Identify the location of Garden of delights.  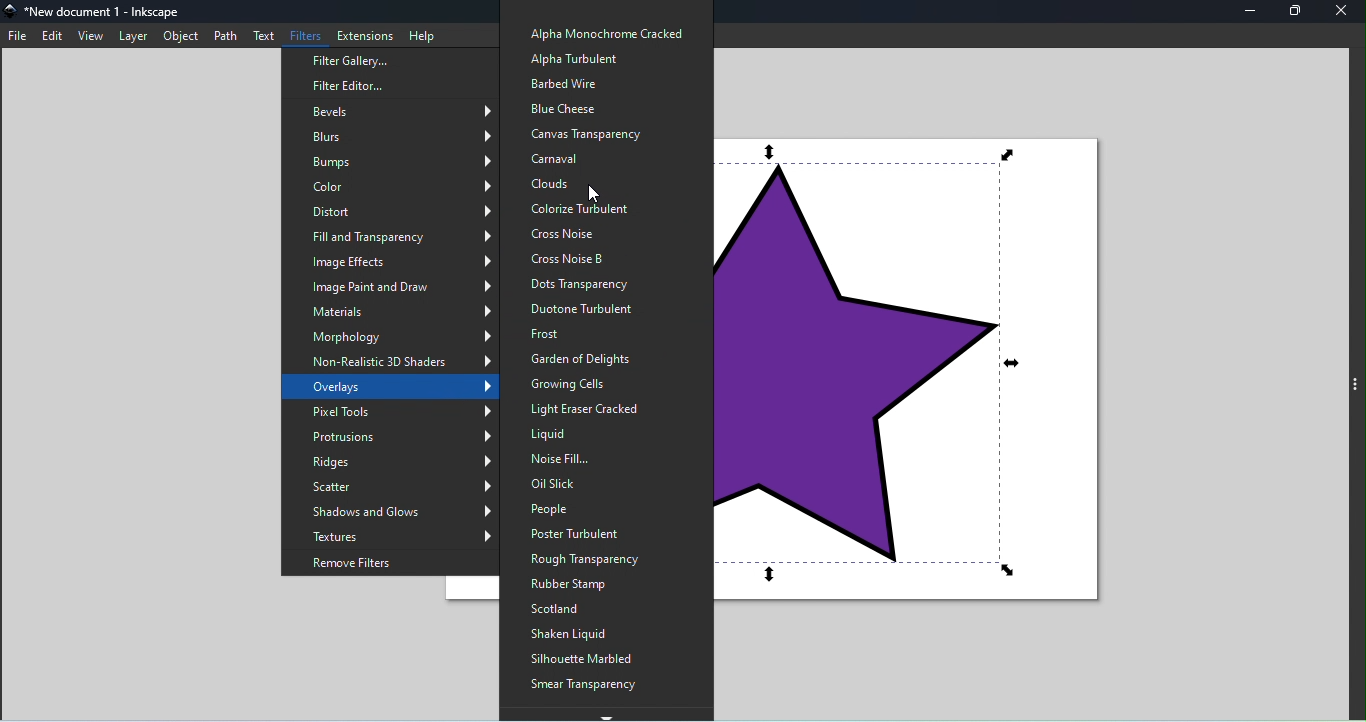
(580, 358).